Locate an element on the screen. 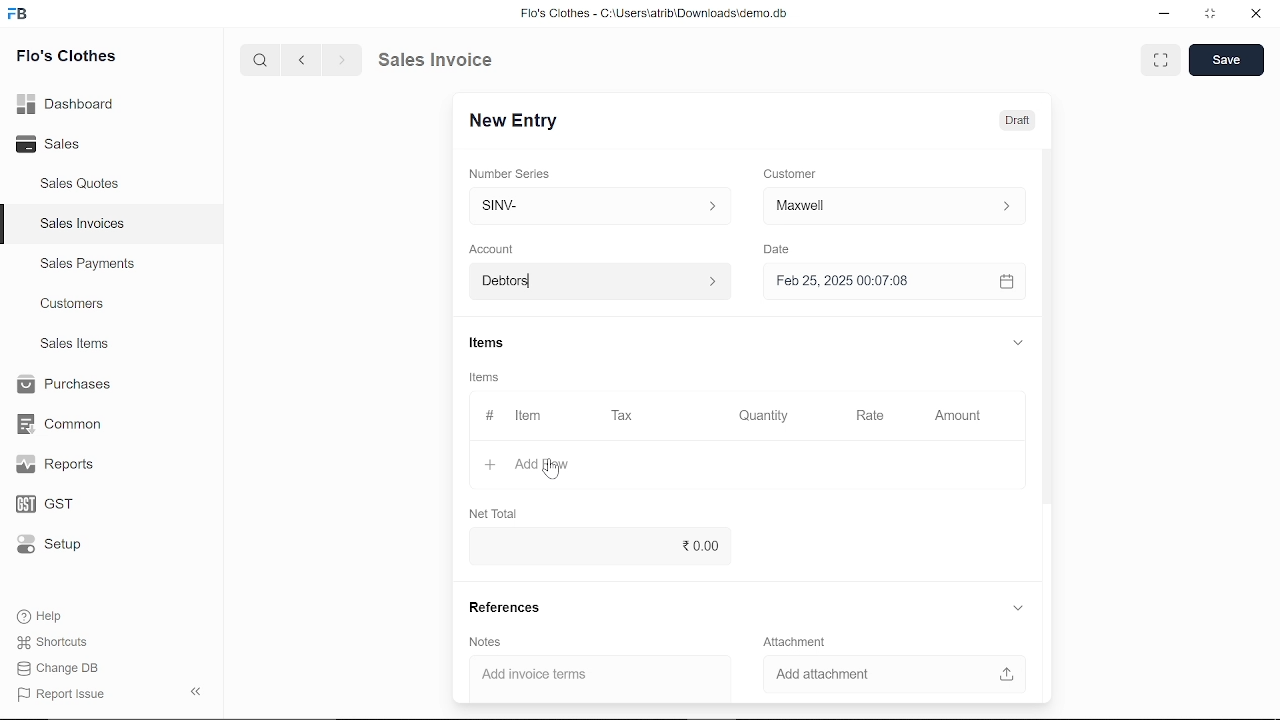 The width and height of the screenshot is (1280, 720). Date is located at coordinates (780, 249).